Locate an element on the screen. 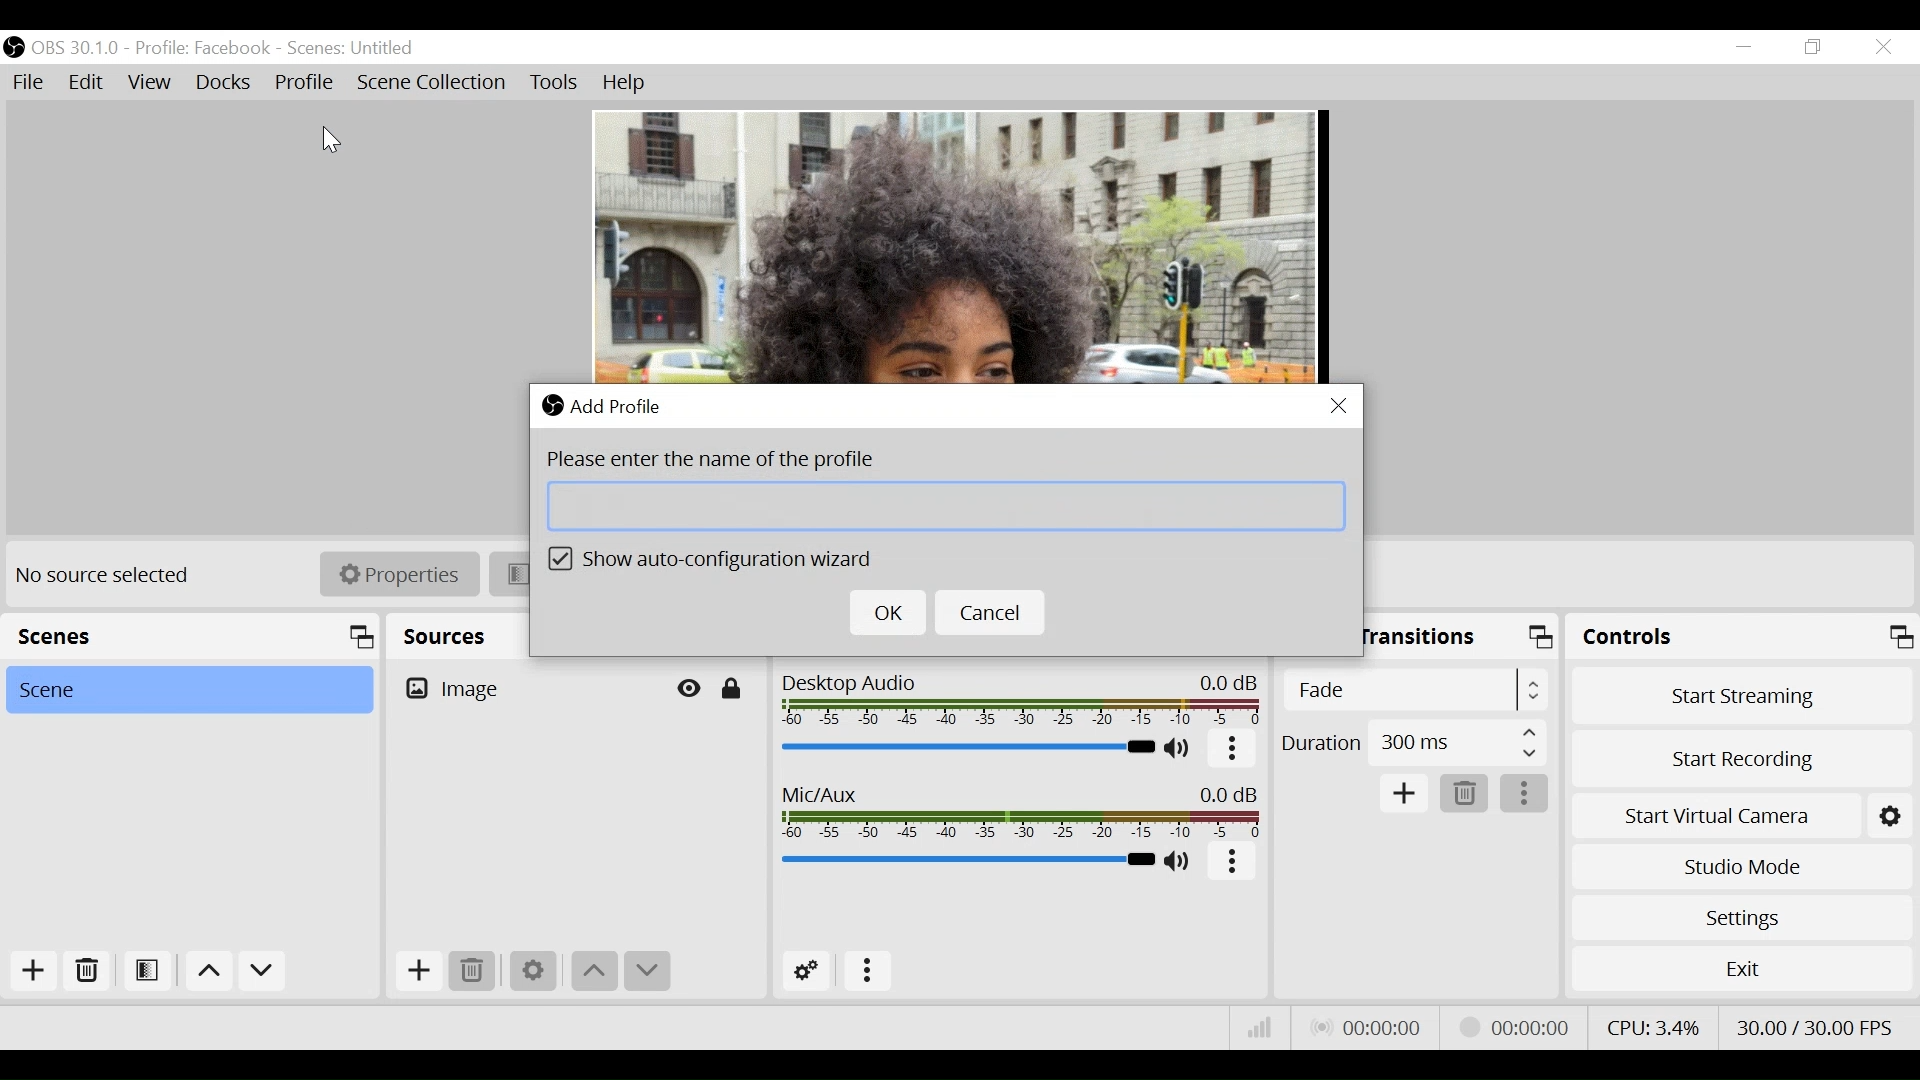 The width and height of the screenshot is (1920, 1080). Desktop Audio is located at coordinates (1023, 702).